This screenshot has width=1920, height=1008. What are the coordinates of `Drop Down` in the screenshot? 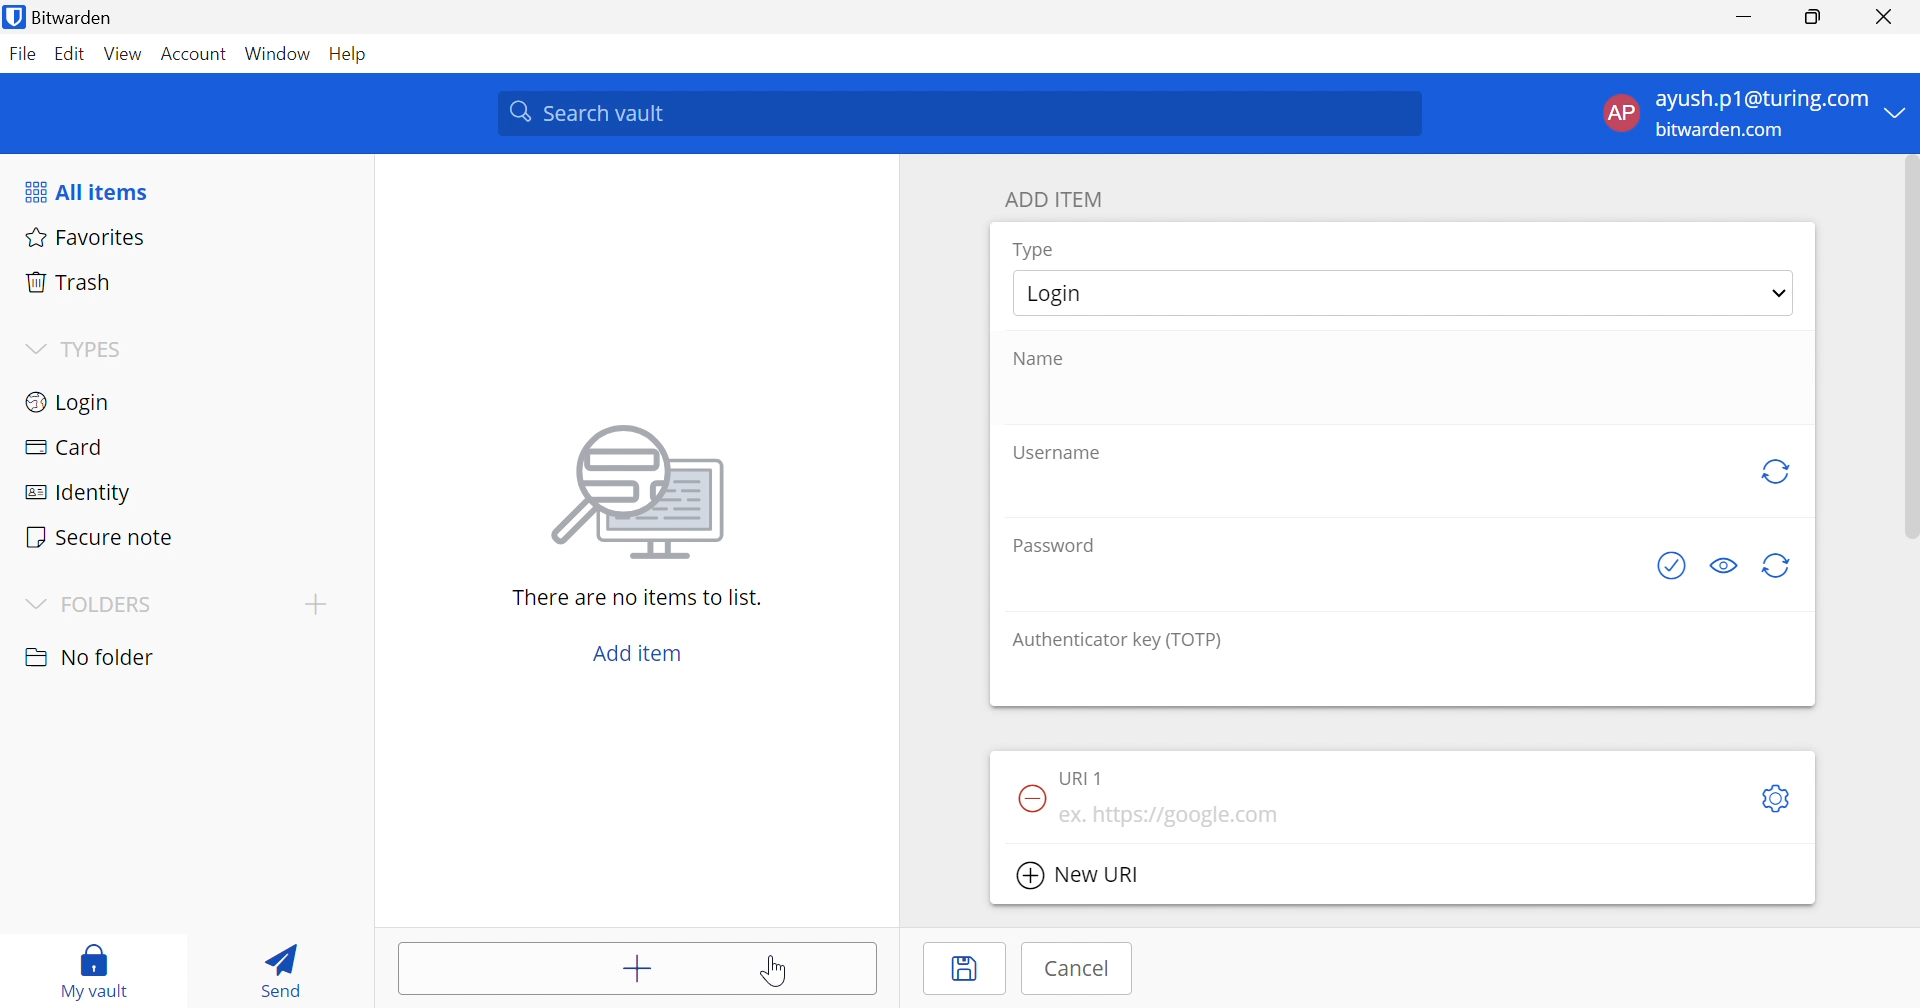 It's located at (1780, 293).